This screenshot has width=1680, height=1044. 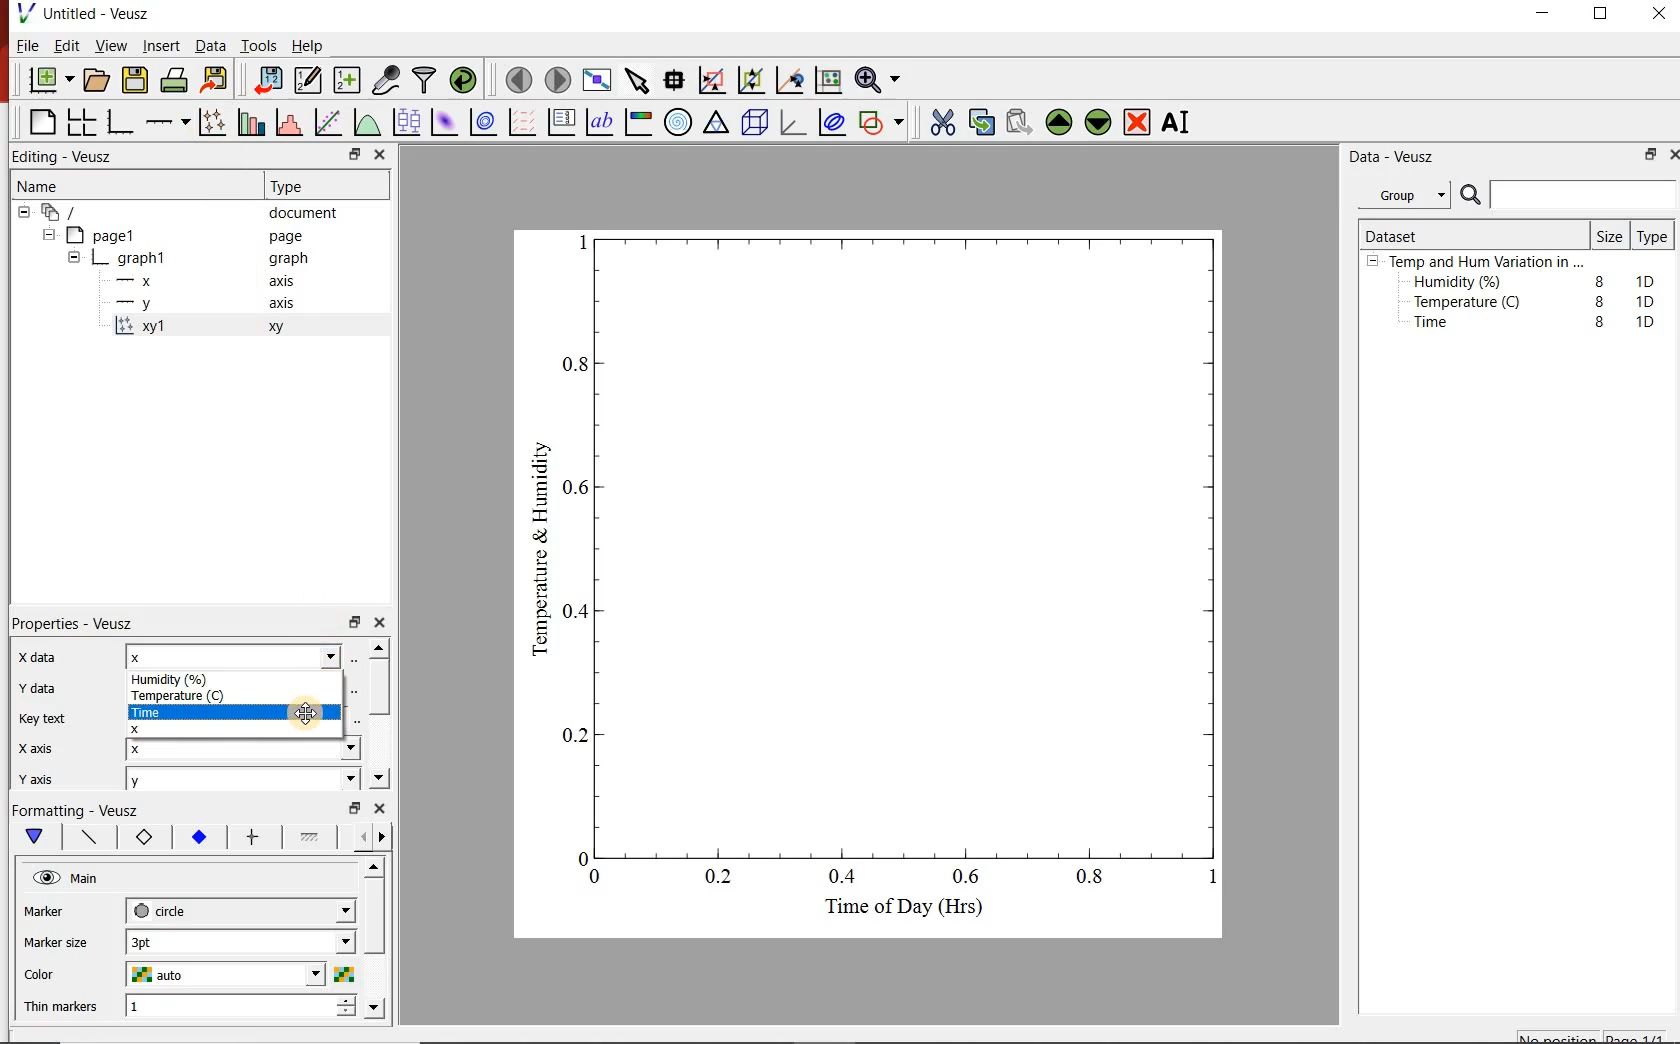 What do you see at coordinates (718, 125) in the screenshot?
I see `ternary graph` at bounding box center [718, 125].